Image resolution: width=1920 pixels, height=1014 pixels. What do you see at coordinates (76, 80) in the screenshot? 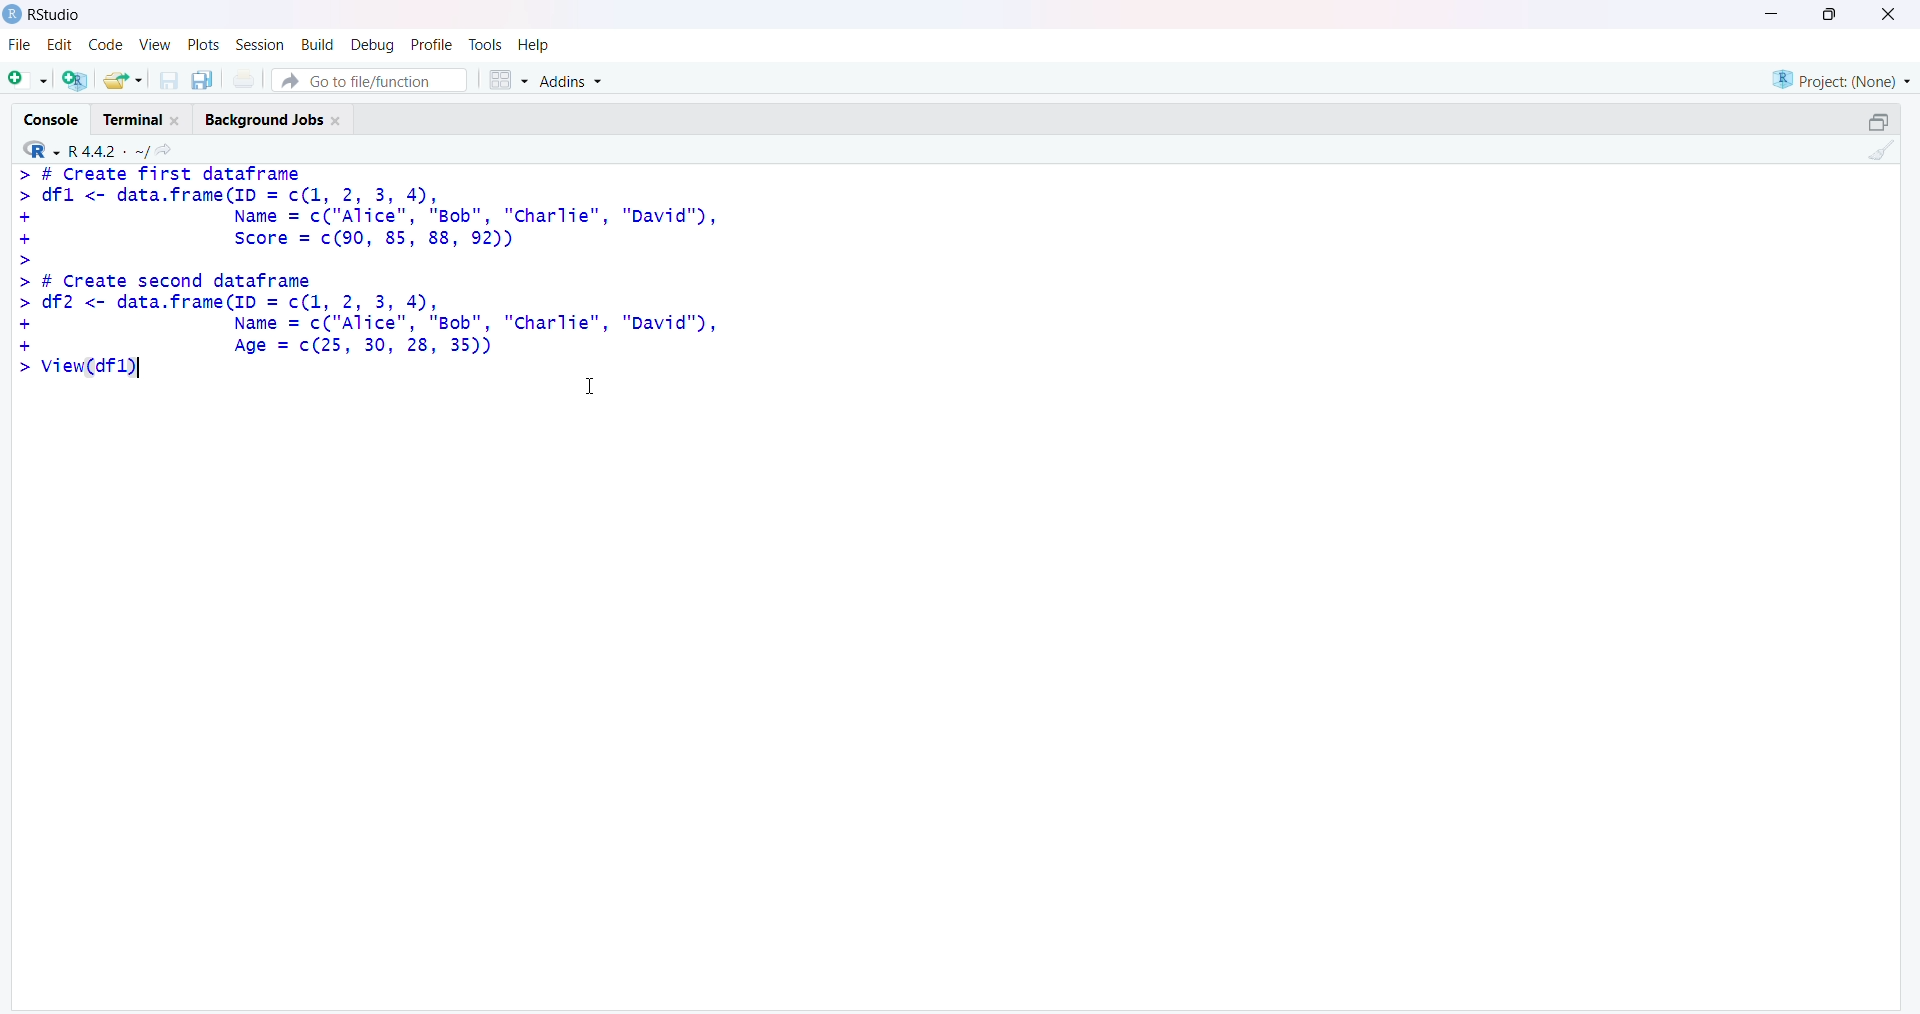
I see `add R file` at bounding box center [76, 80].